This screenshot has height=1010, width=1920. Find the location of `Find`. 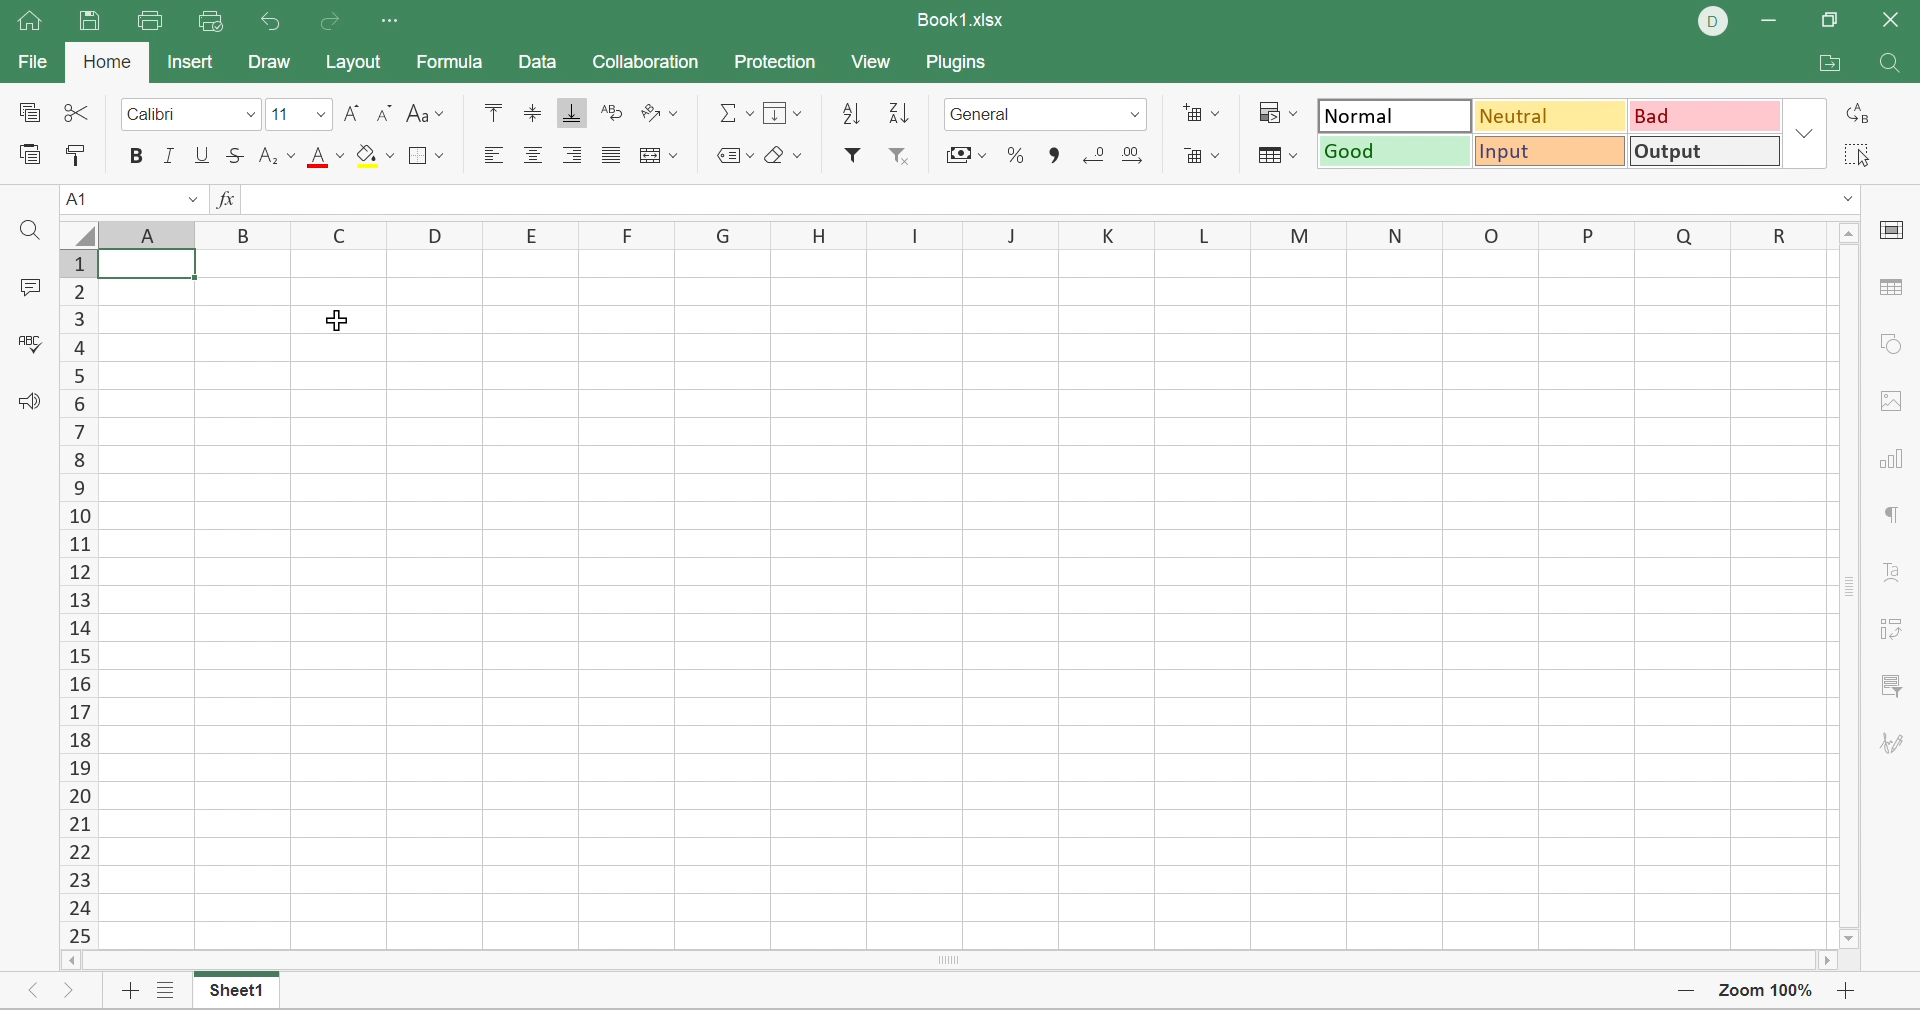

Find is located at coordinates (26, 234).